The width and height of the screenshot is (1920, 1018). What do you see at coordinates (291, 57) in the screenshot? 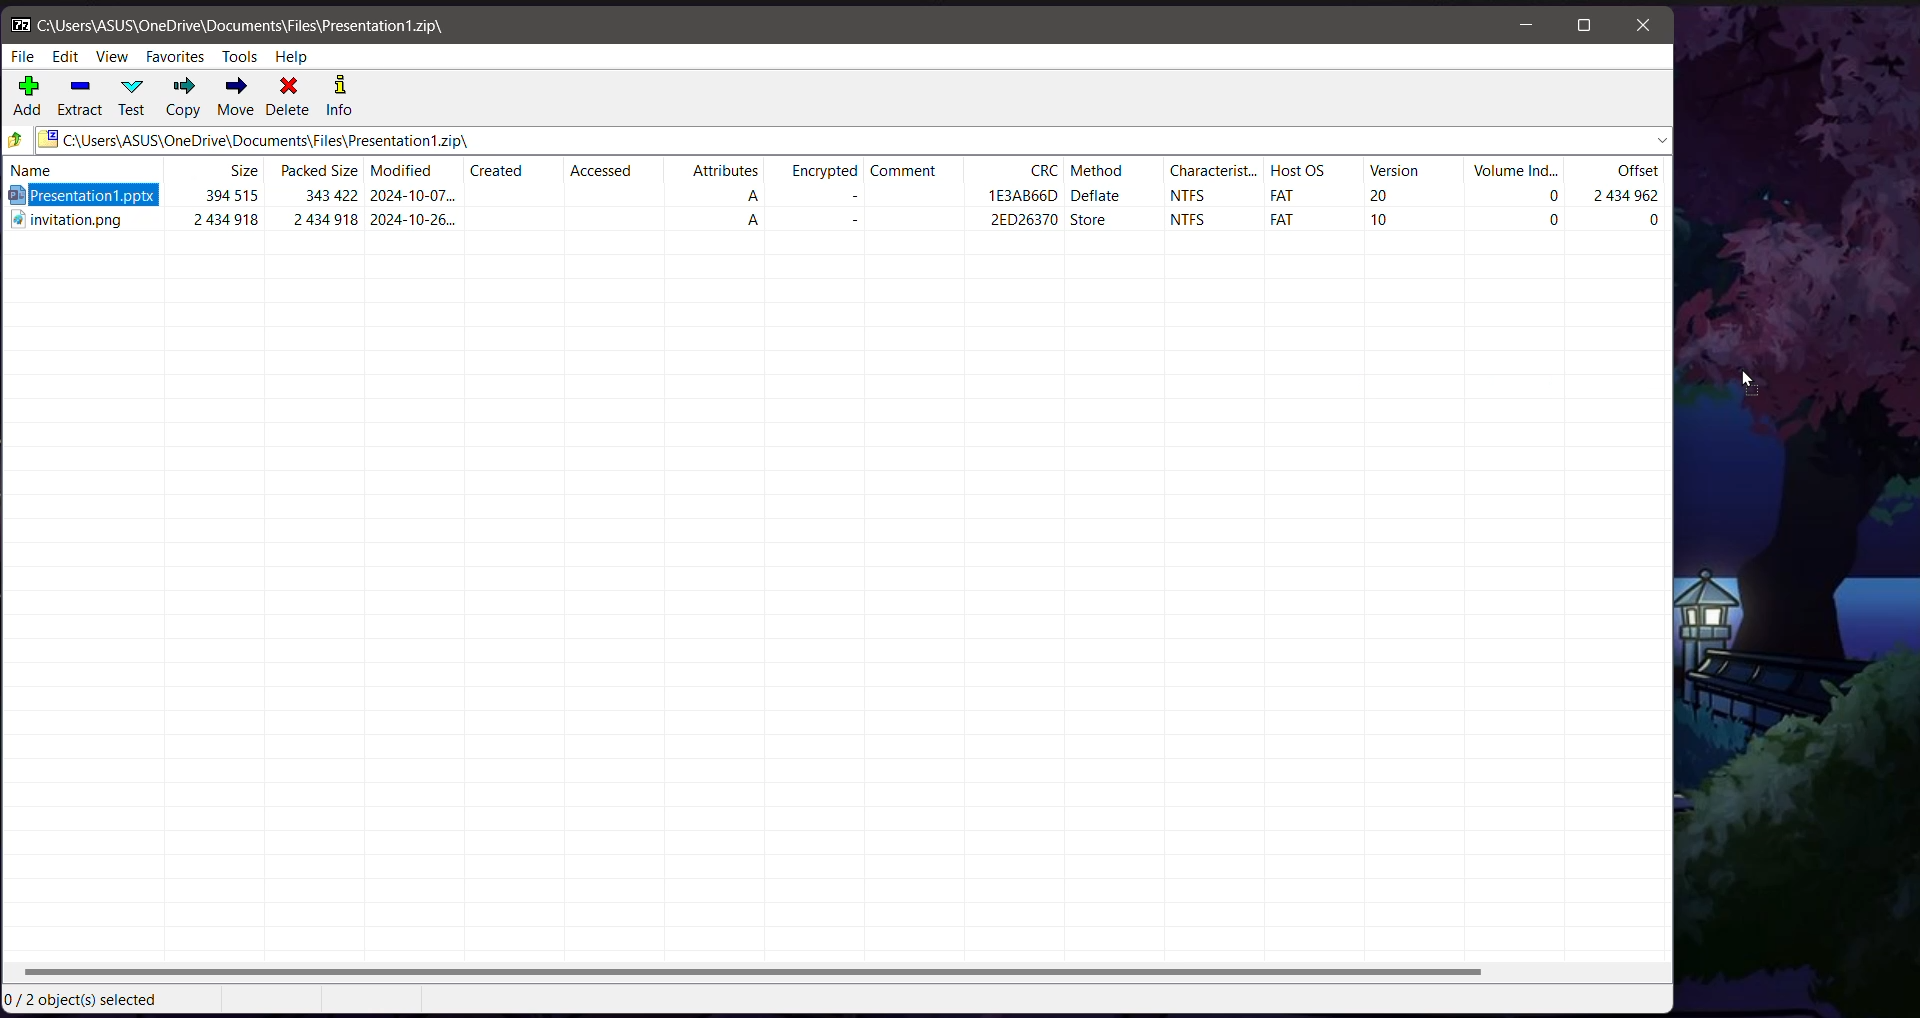
I see `Help` at bounding box center [291, 57].